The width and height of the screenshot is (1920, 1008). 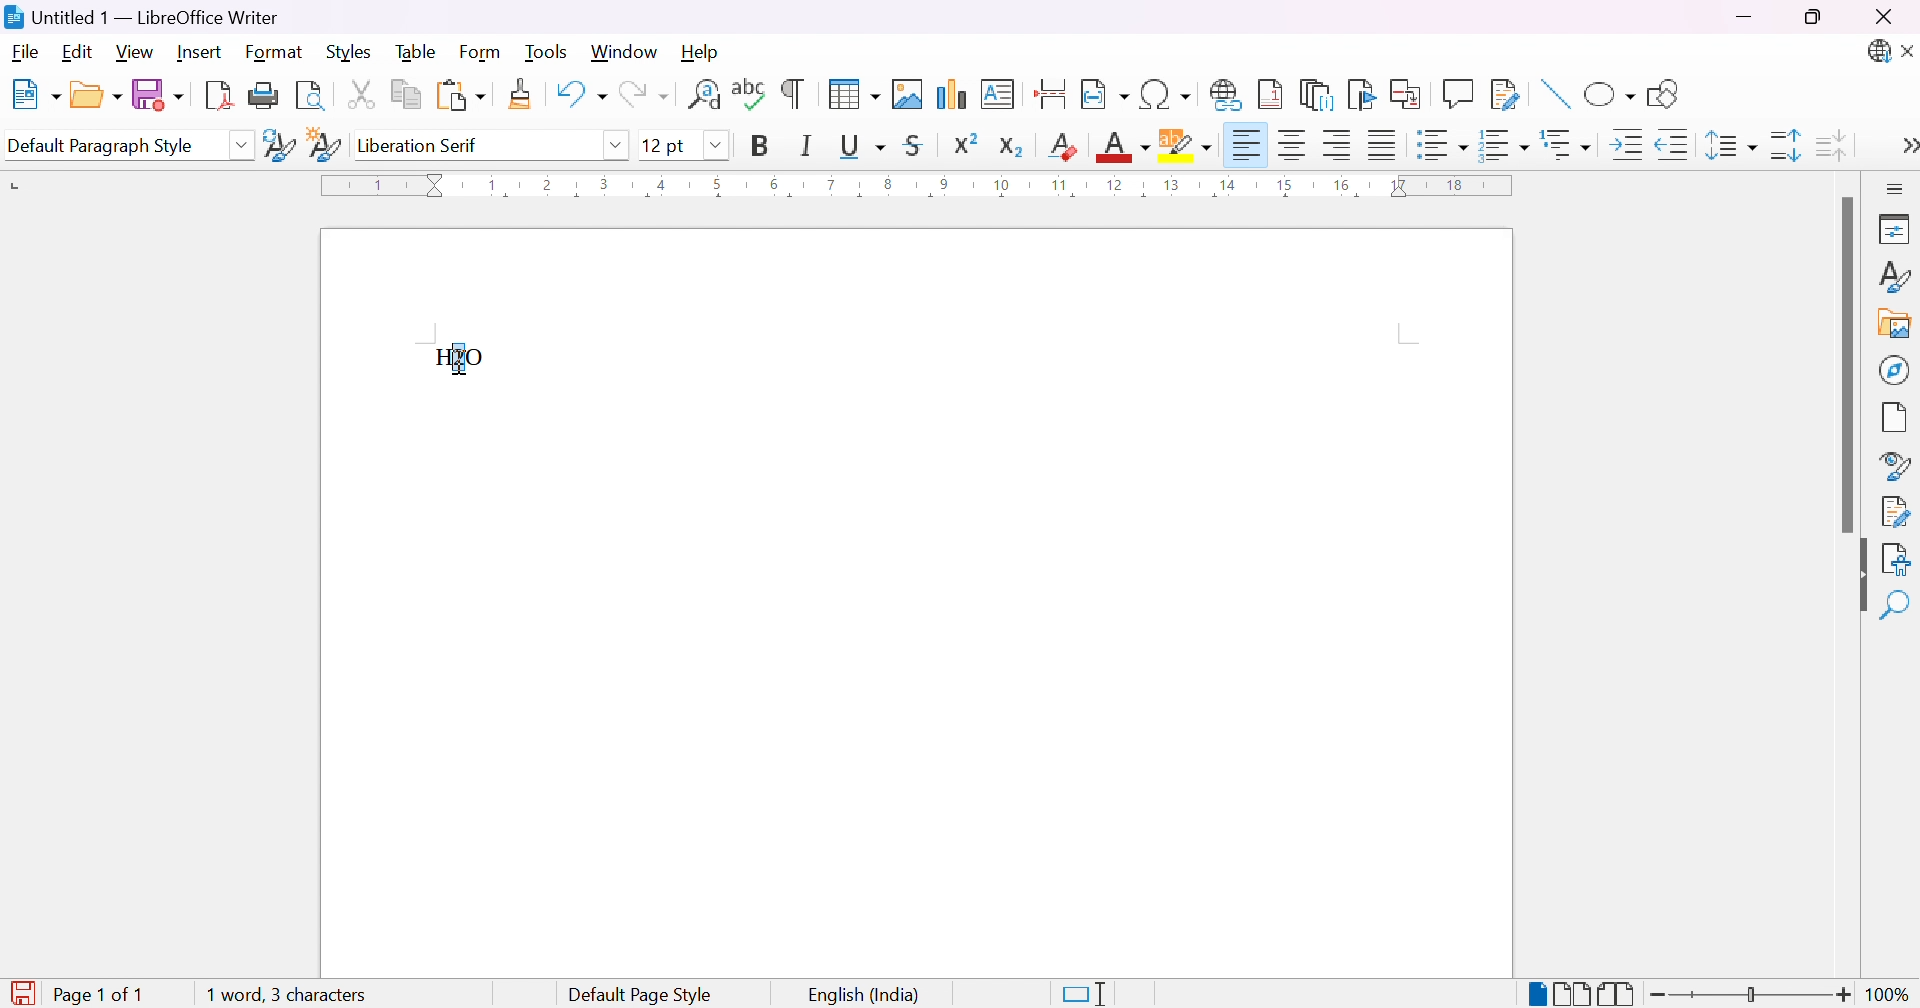 What do you see at coordinates (760, 145) in the screenshot?
I see `Bold` at bounding box center [760, 145].